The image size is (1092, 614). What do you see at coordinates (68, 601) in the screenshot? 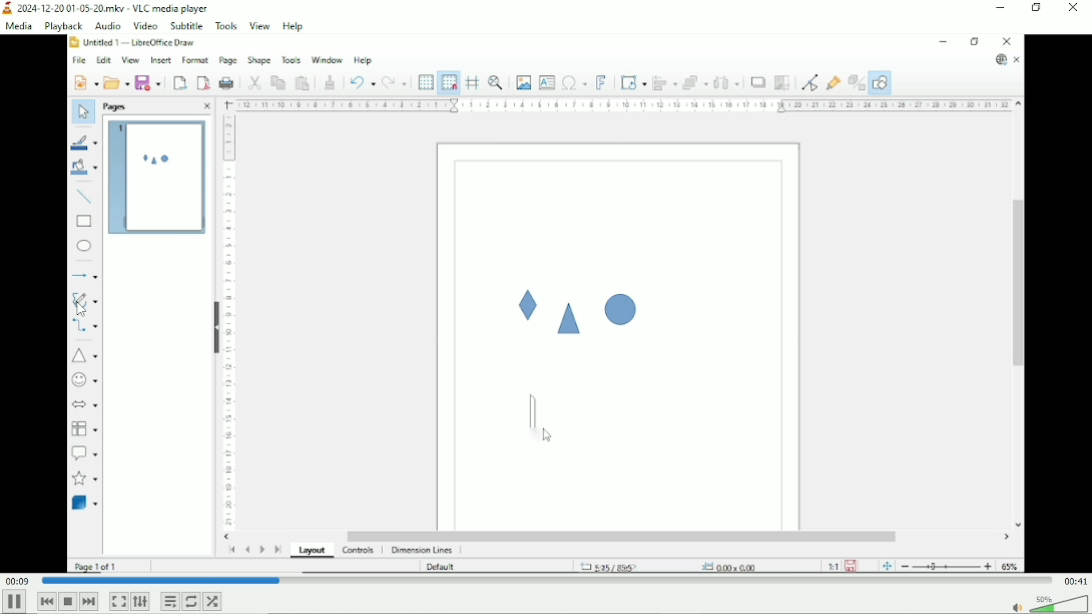
I see `Stop playlist` at bounding box center [68, 601].